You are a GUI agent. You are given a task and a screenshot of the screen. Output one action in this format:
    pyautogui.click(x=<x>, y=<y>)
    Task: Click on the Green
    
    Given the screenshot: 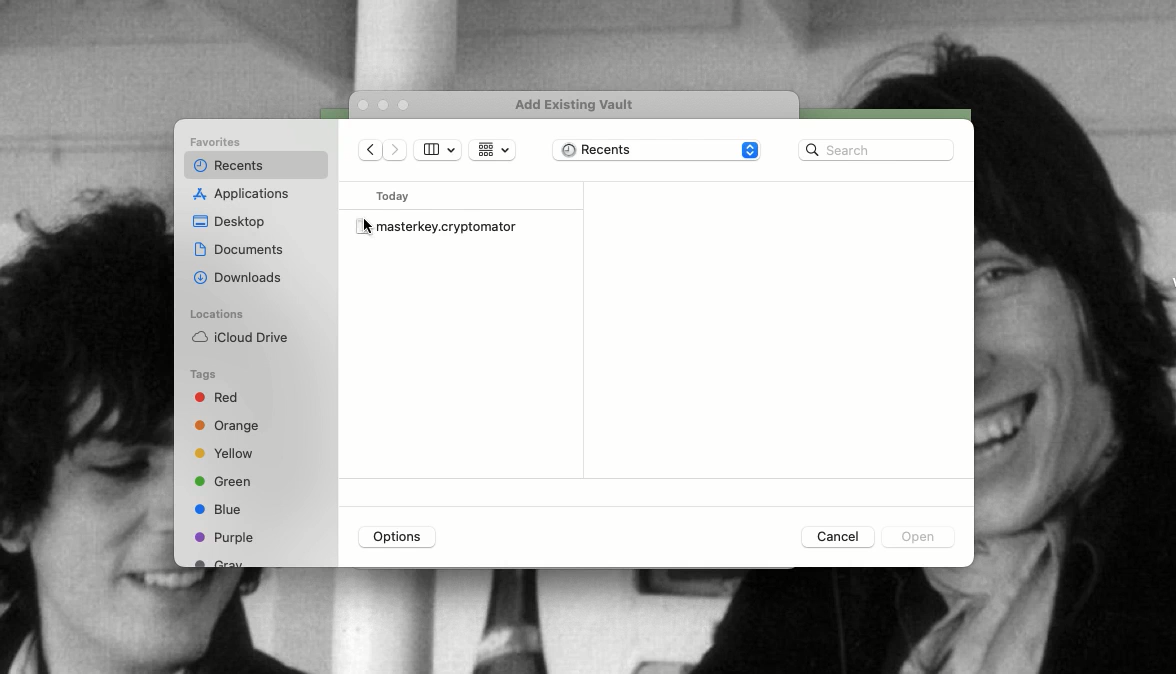 What is the action you would take?
    pyautogui.click(x=223, y=480)
    